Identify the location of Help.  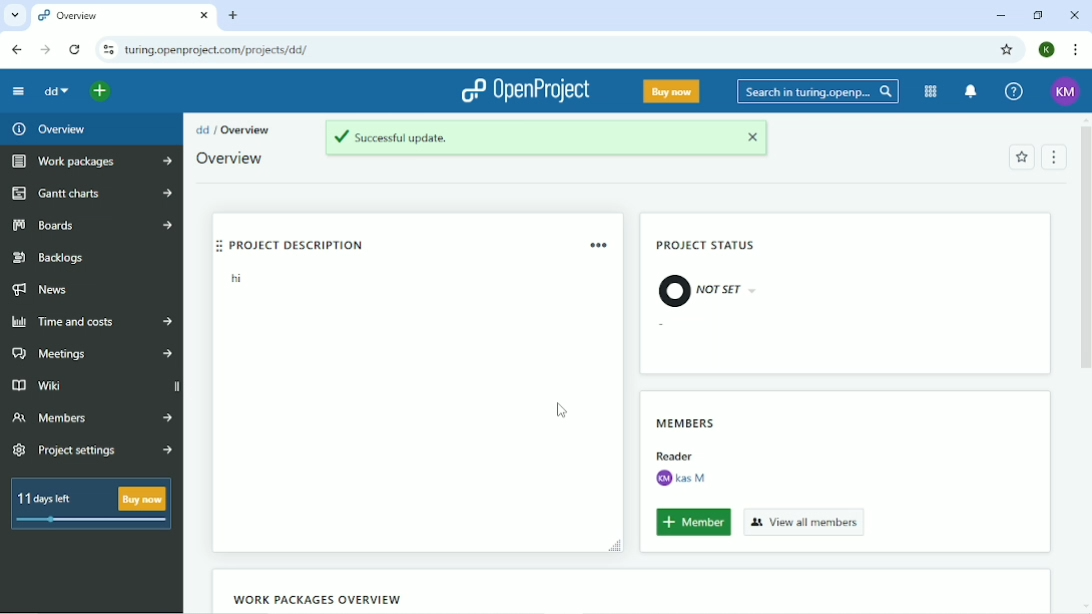
(1013, 91).